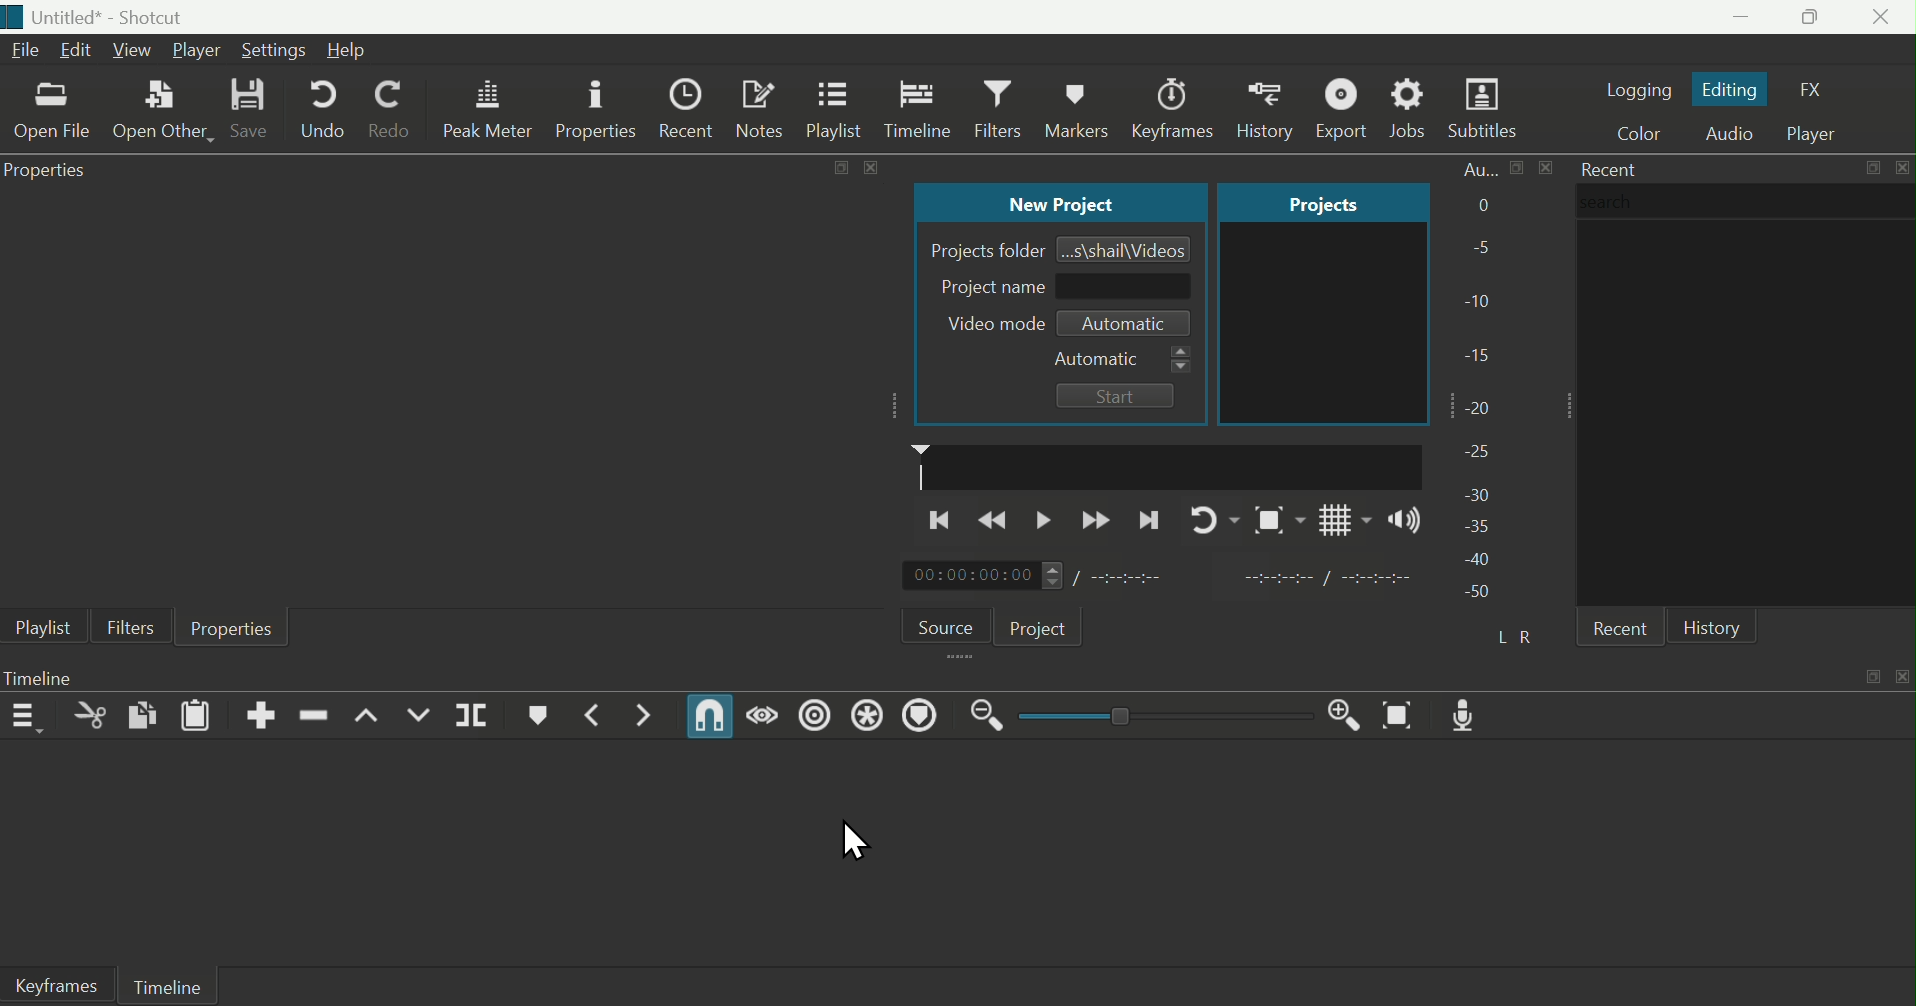  What do you see at coordinates (196, 717) in the screenshot?
I see `Paste` at bounding box center [196, 717].